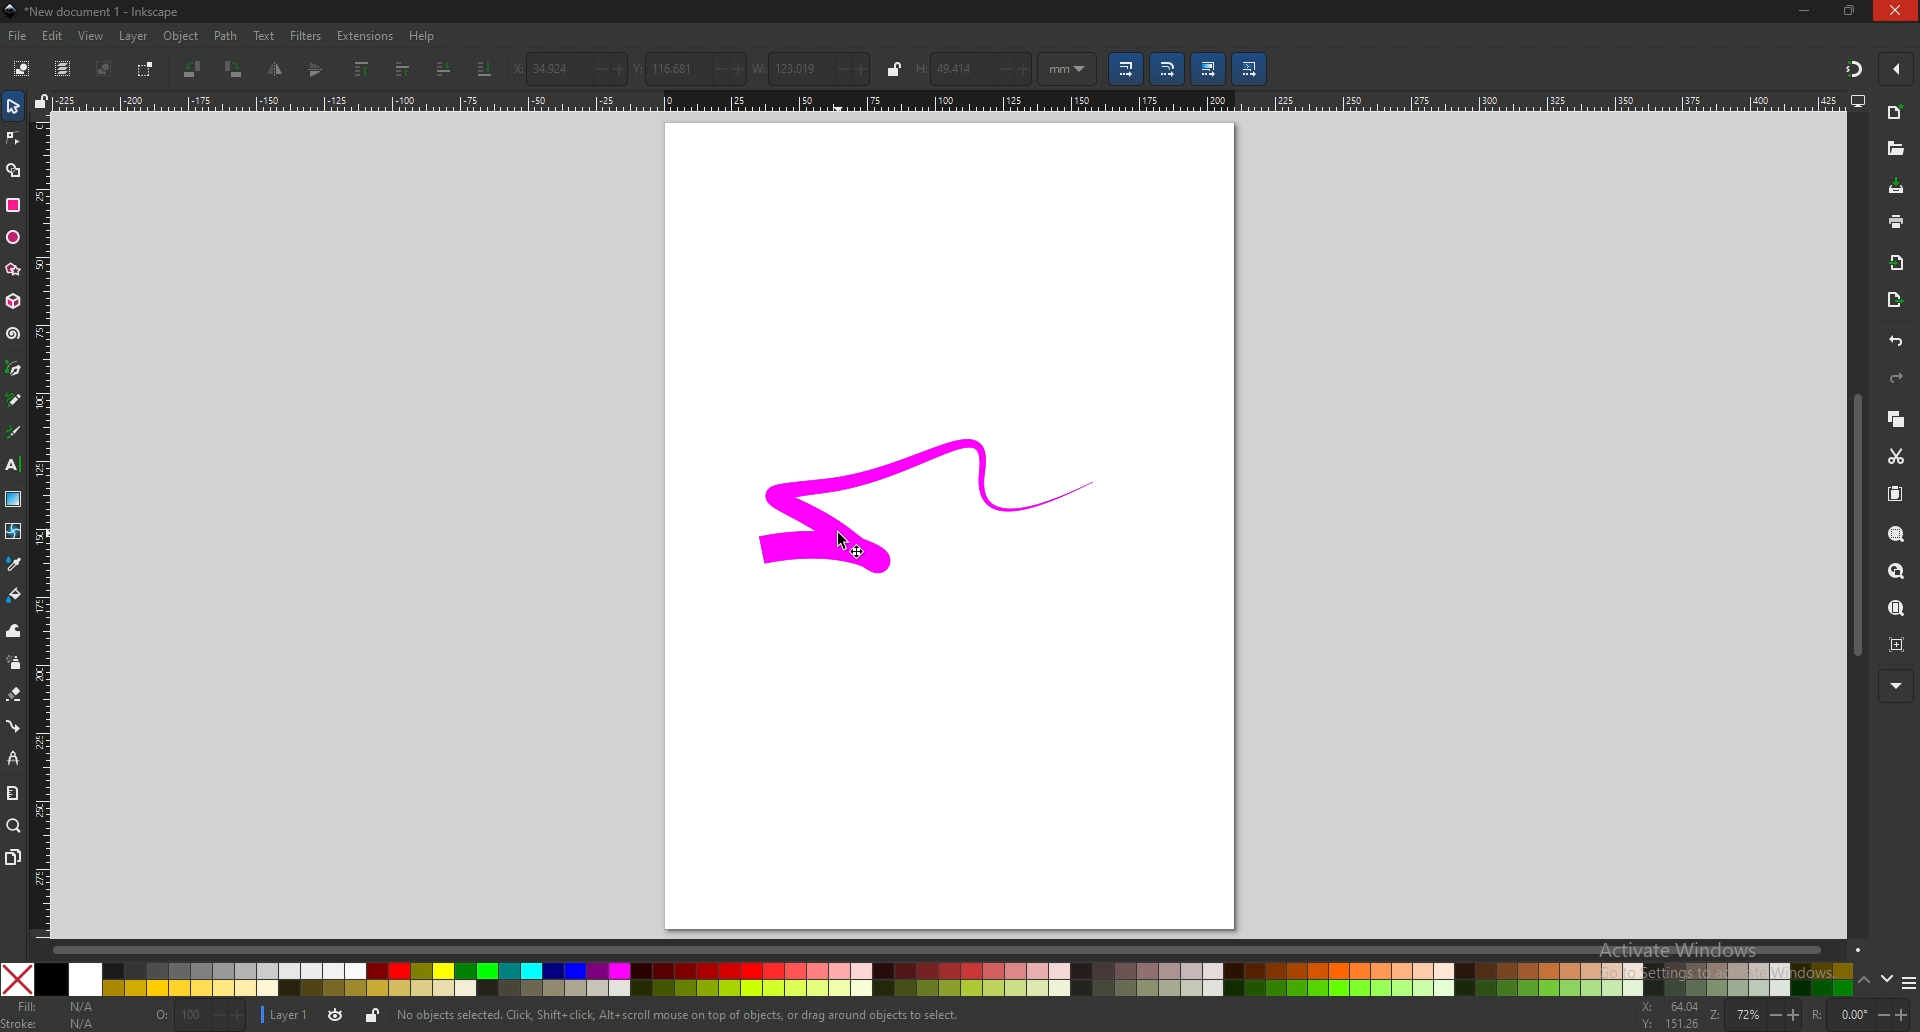 The height and width of the screenshot is (1032, 1920). What do you see at coordinates (13, 792) in the screenshot?
I see `measure` at bounding box center [13, 792].